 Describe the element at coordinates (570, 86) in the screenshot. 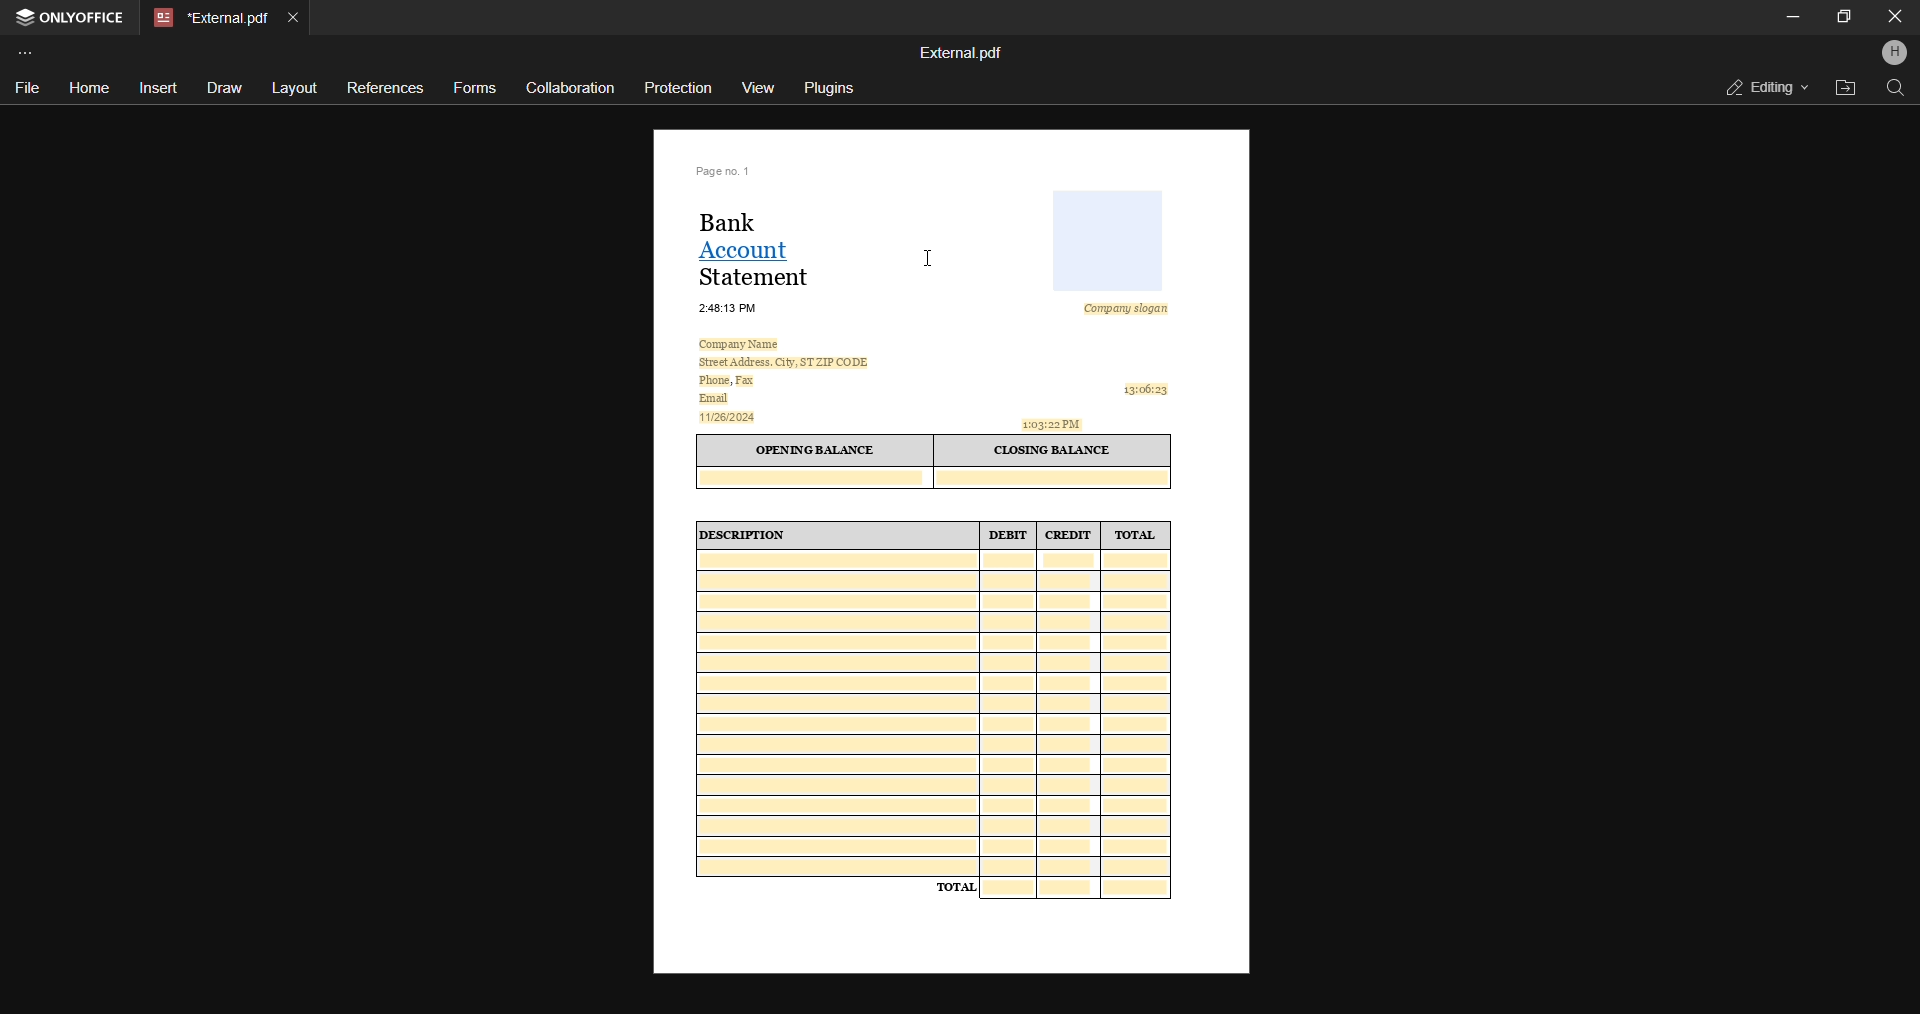

I see `collaboration` at that location.